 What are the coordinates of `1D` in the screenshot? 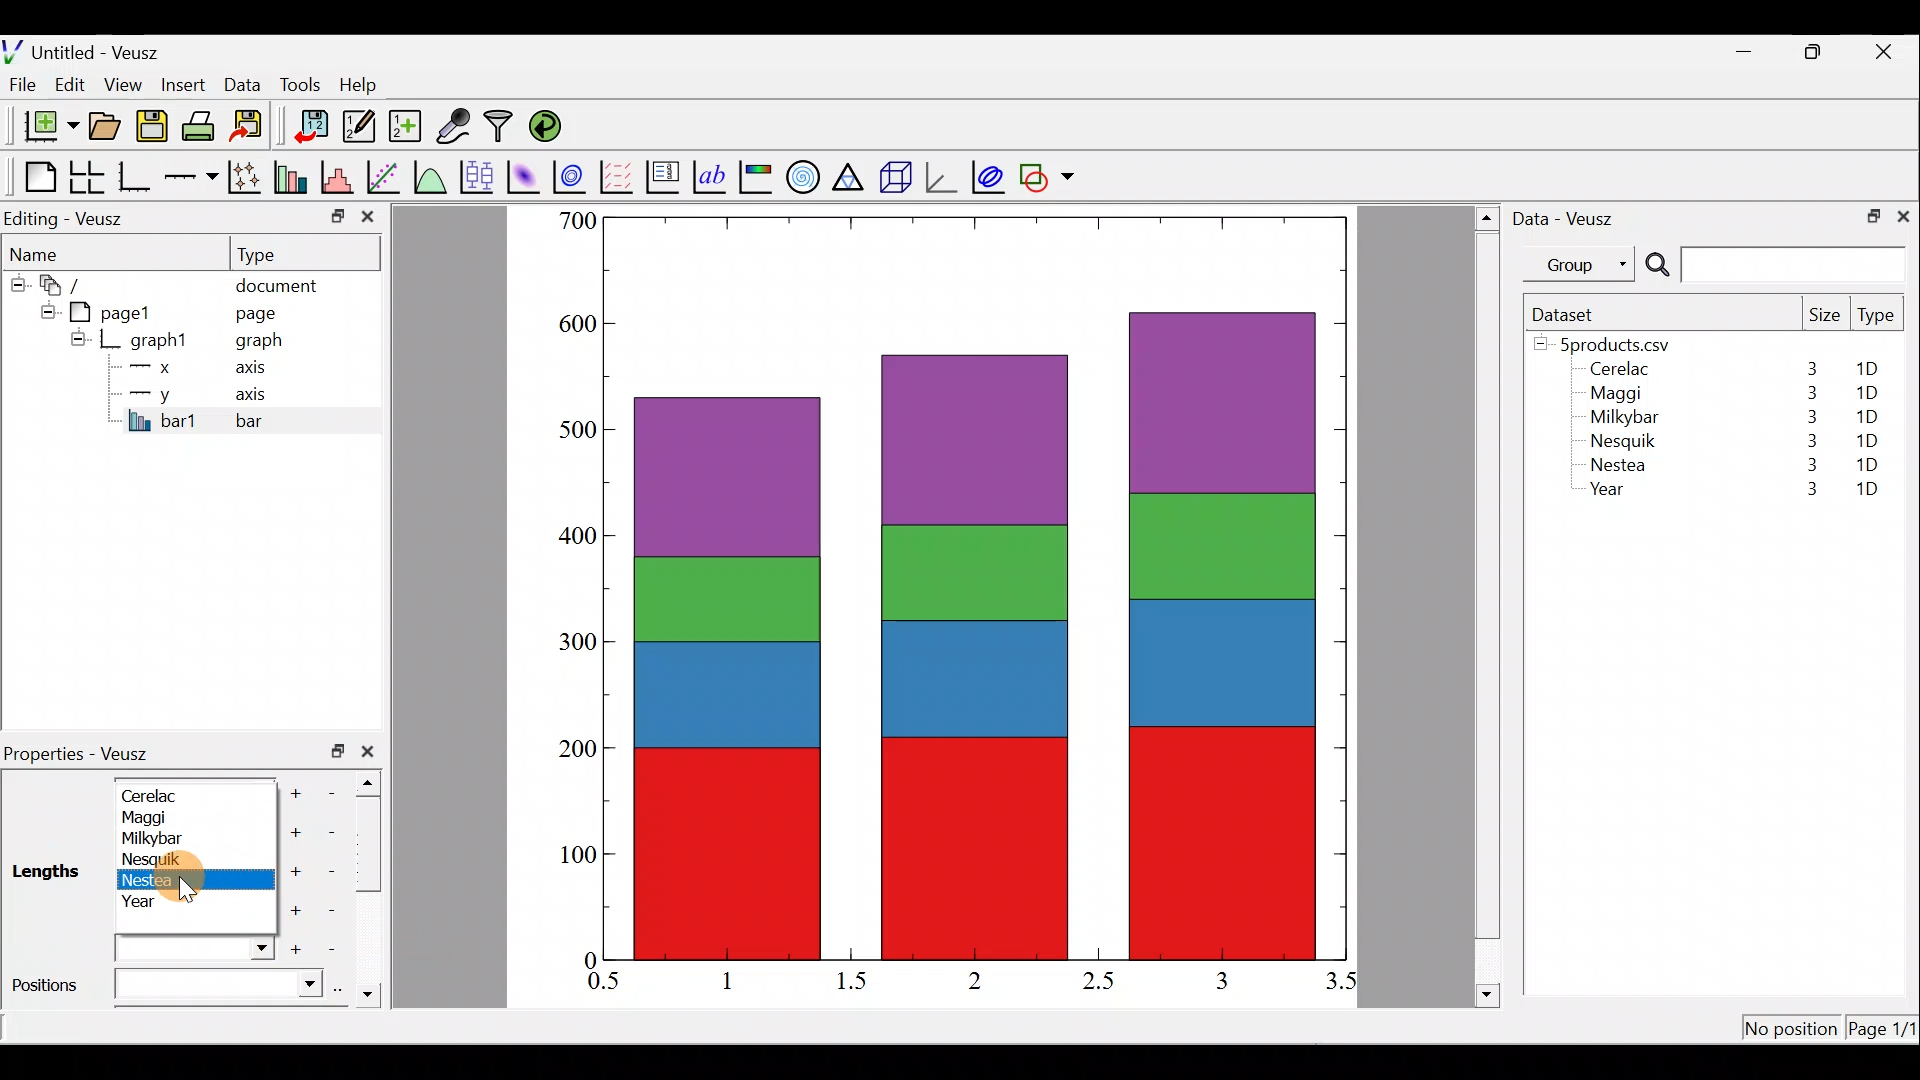 It's located at (1867, 464).